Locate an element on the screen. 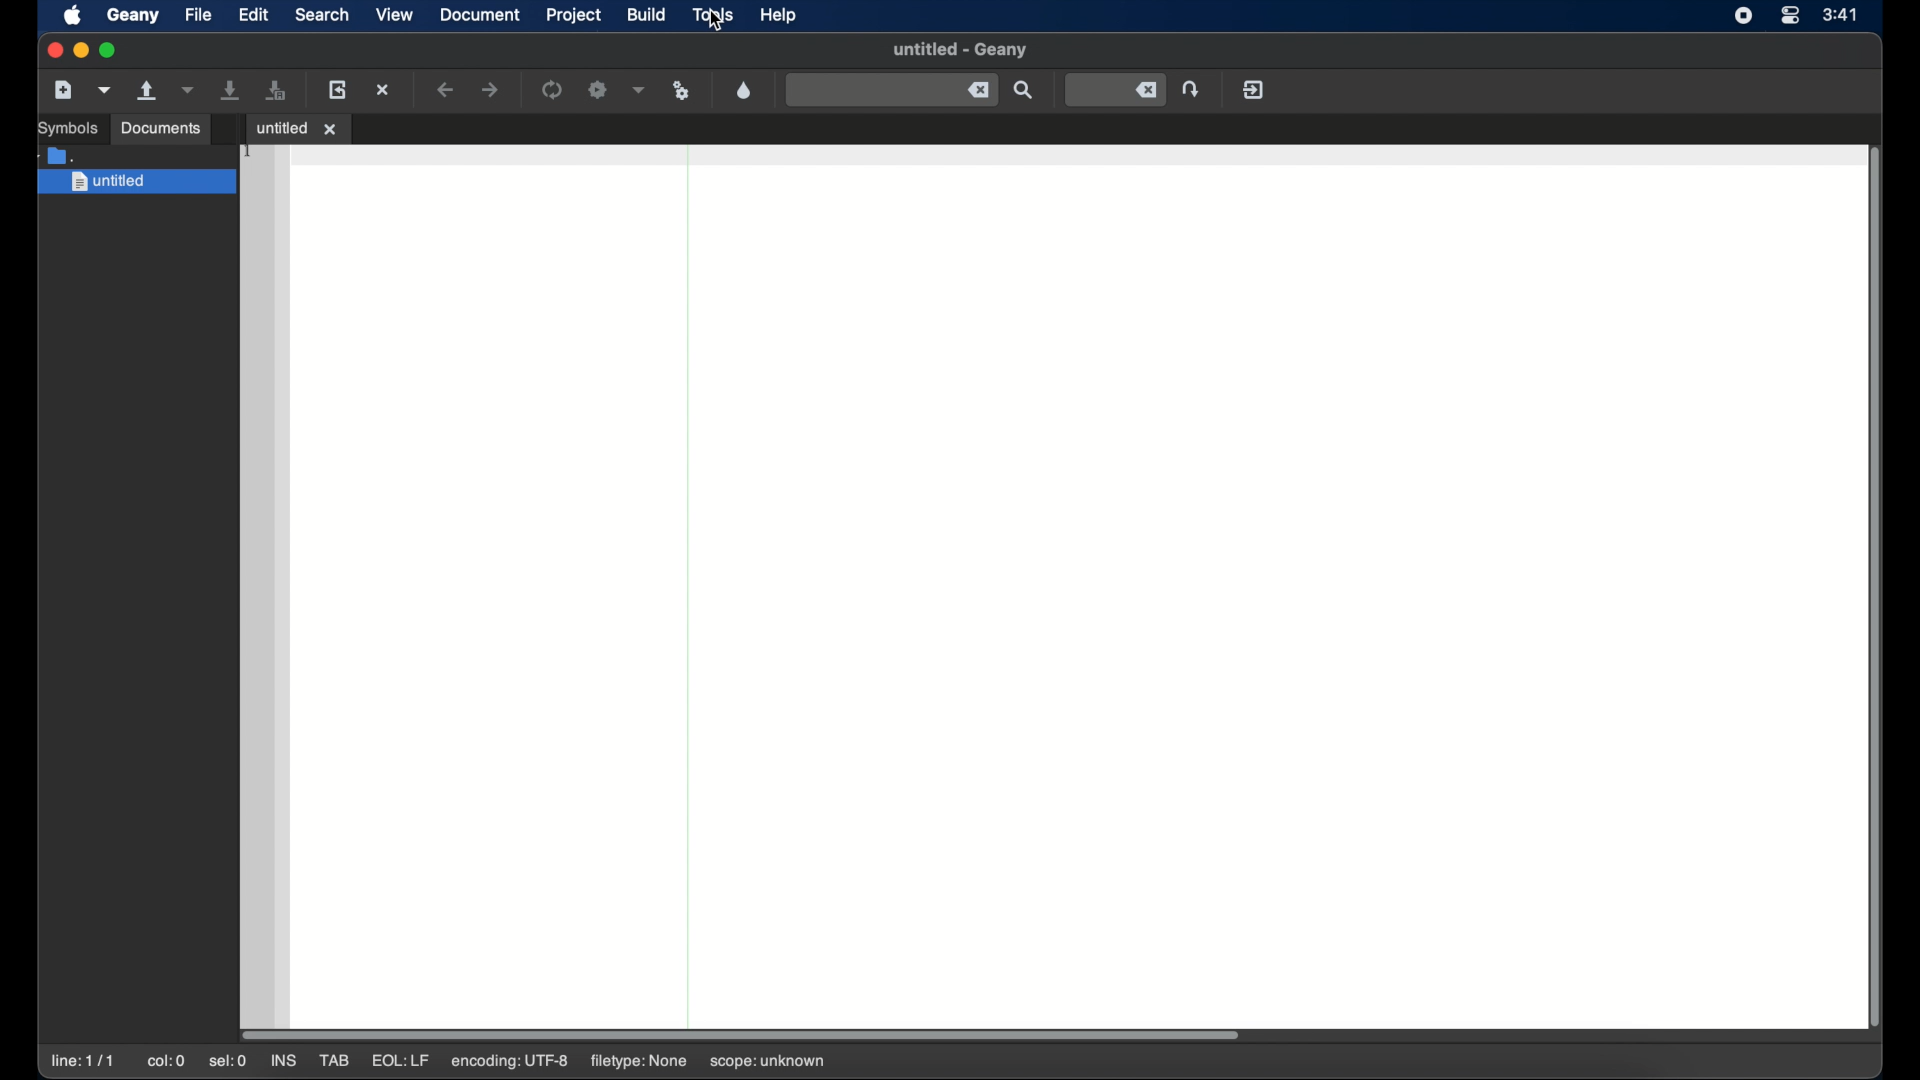 This screenshot has width=1920, height=1080. control center is located at coordinates (1792, 16).